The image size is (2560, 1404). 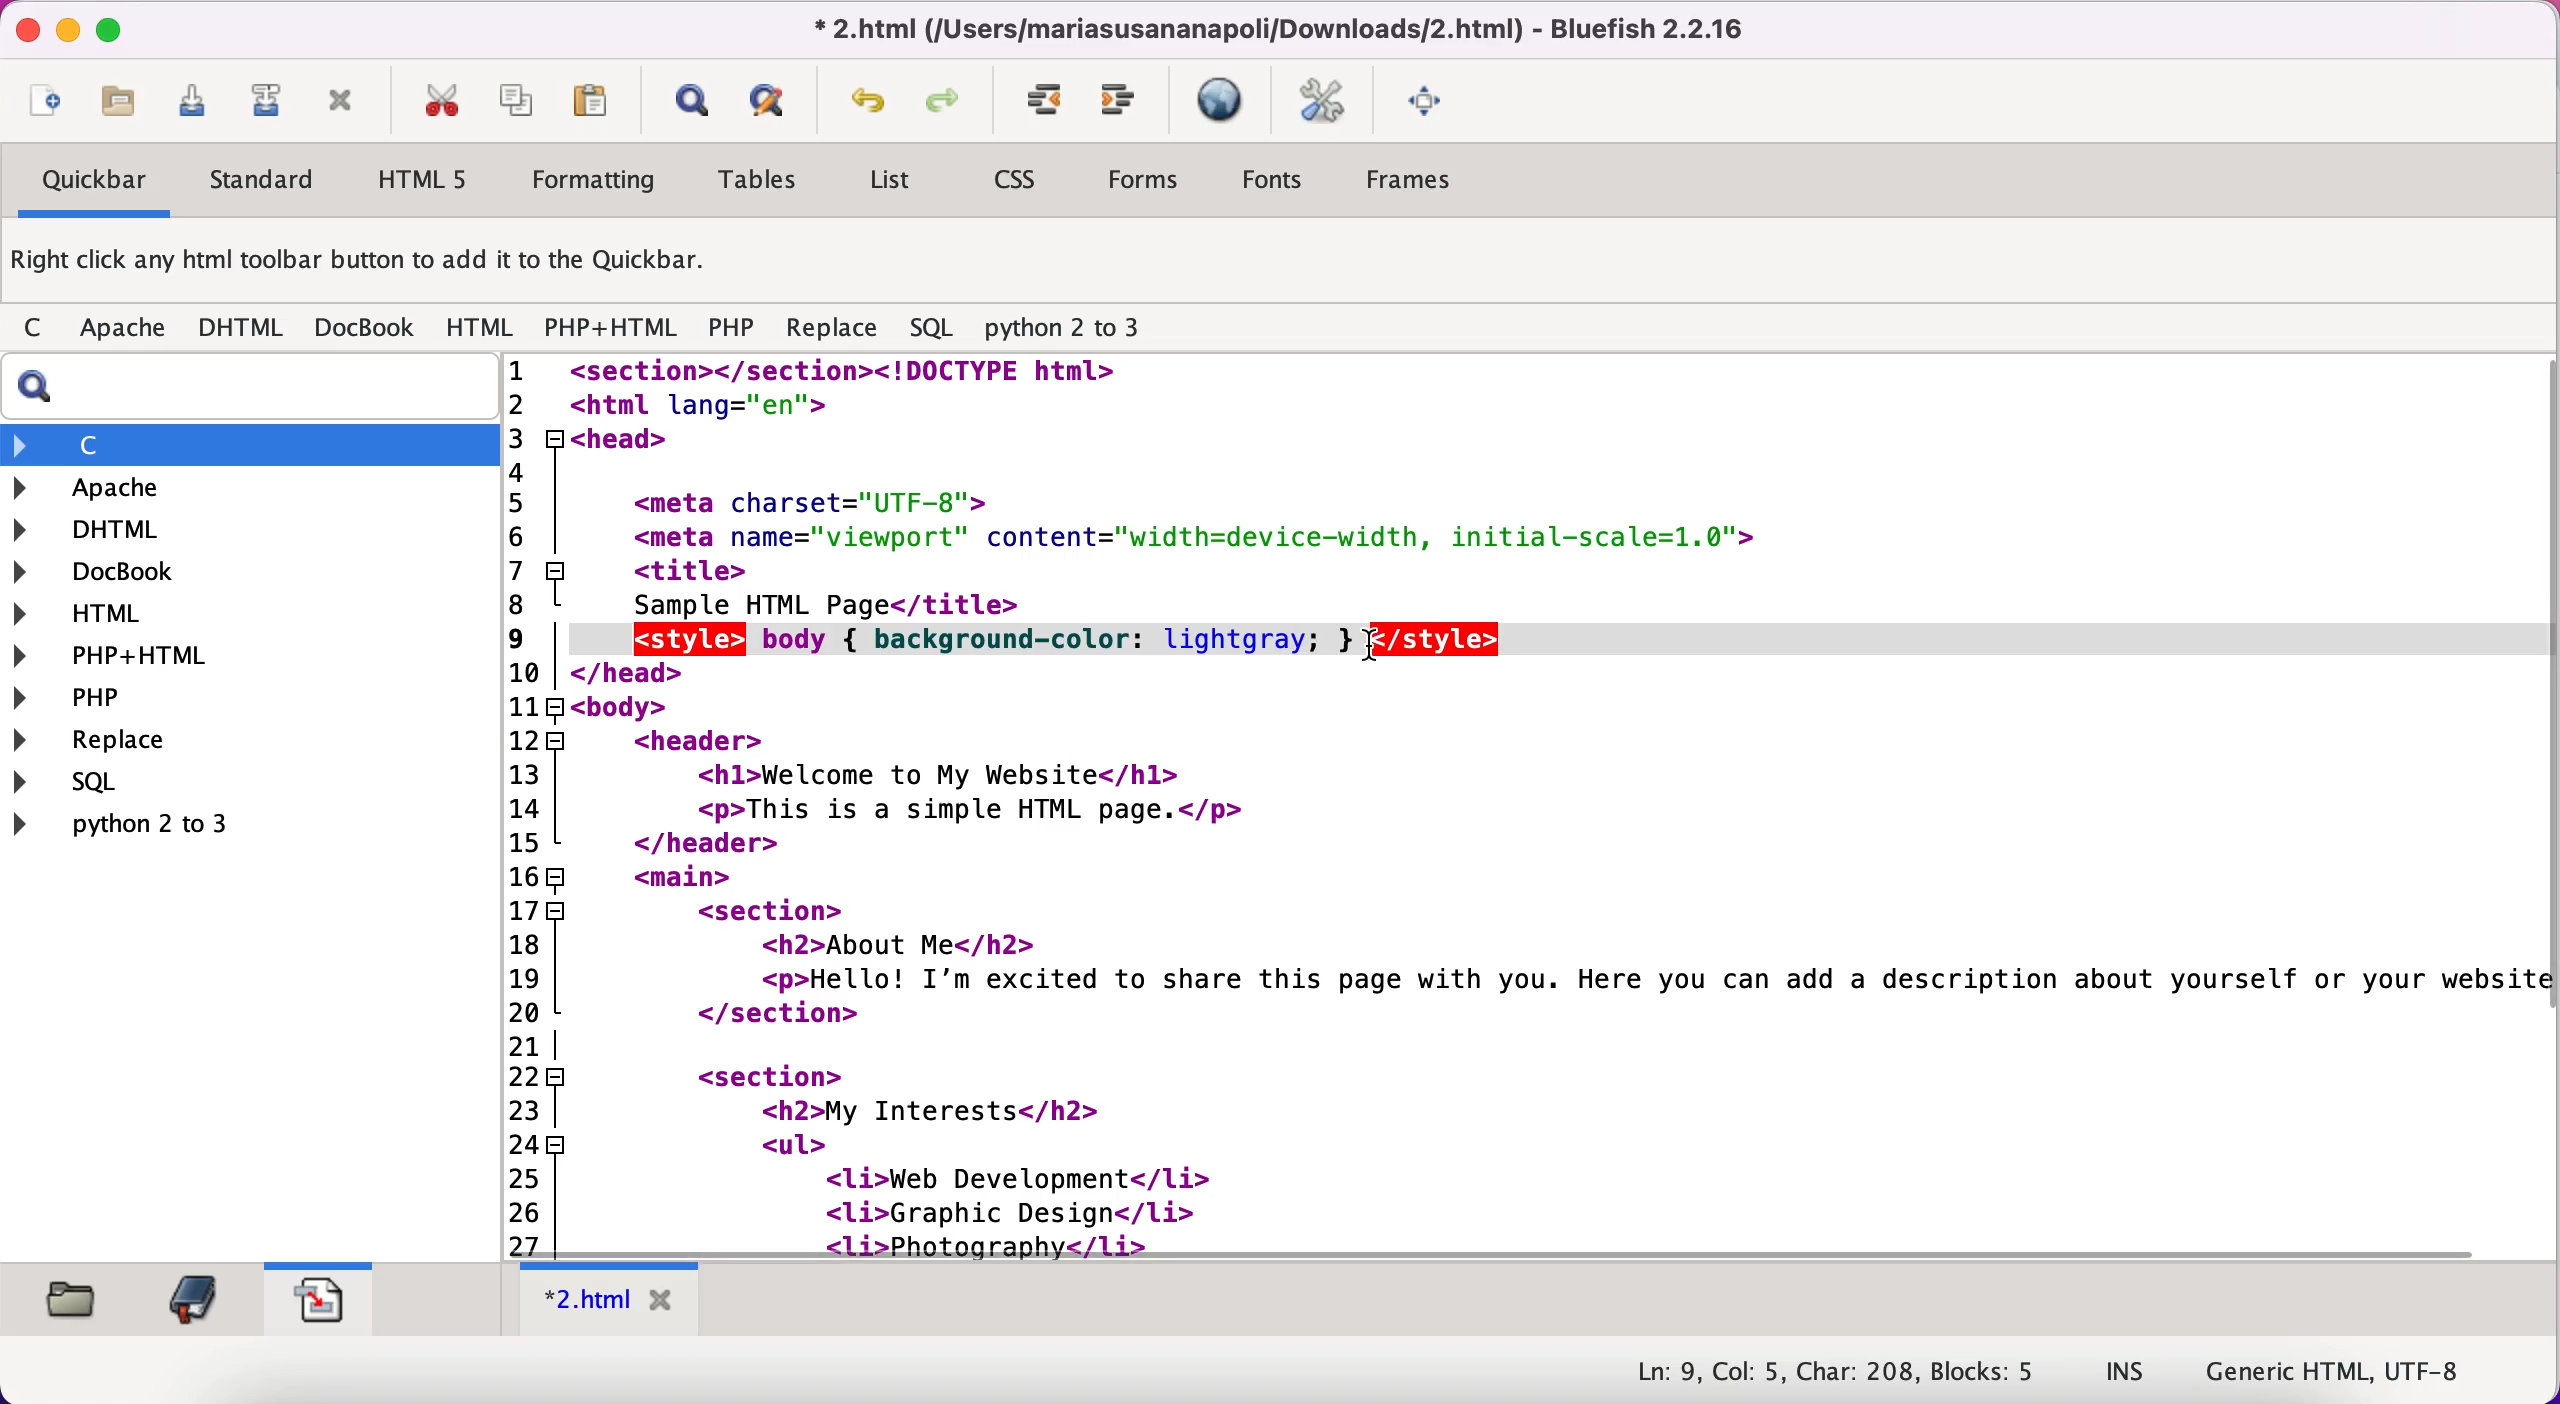 What do you see at coordinates (138, 742) in the screenshot?
I see `replace` at bounding box center [138, 742].